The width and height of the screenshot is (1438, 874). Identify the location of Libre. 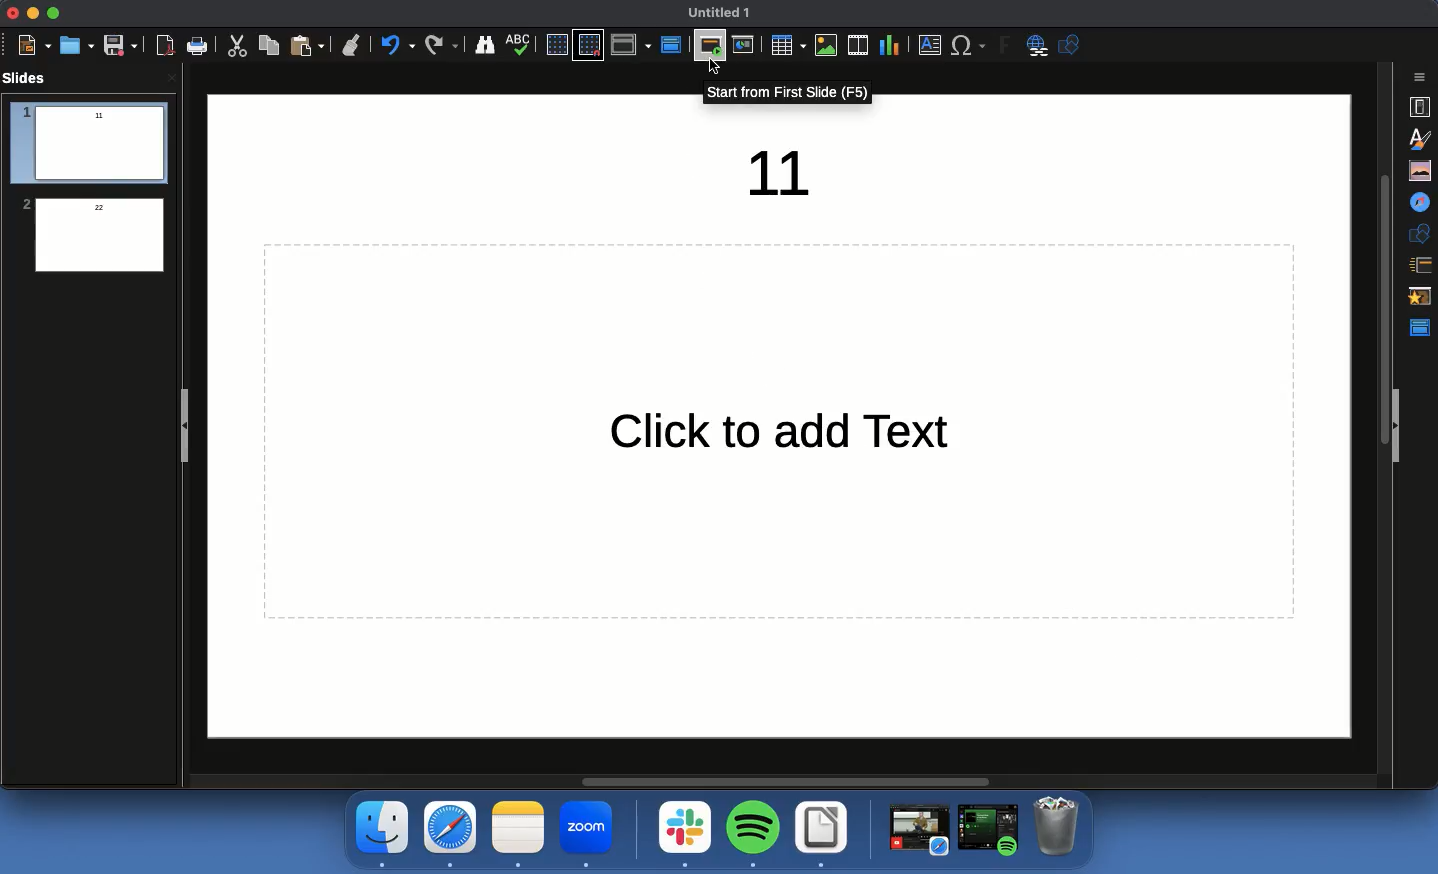
(821, 836).